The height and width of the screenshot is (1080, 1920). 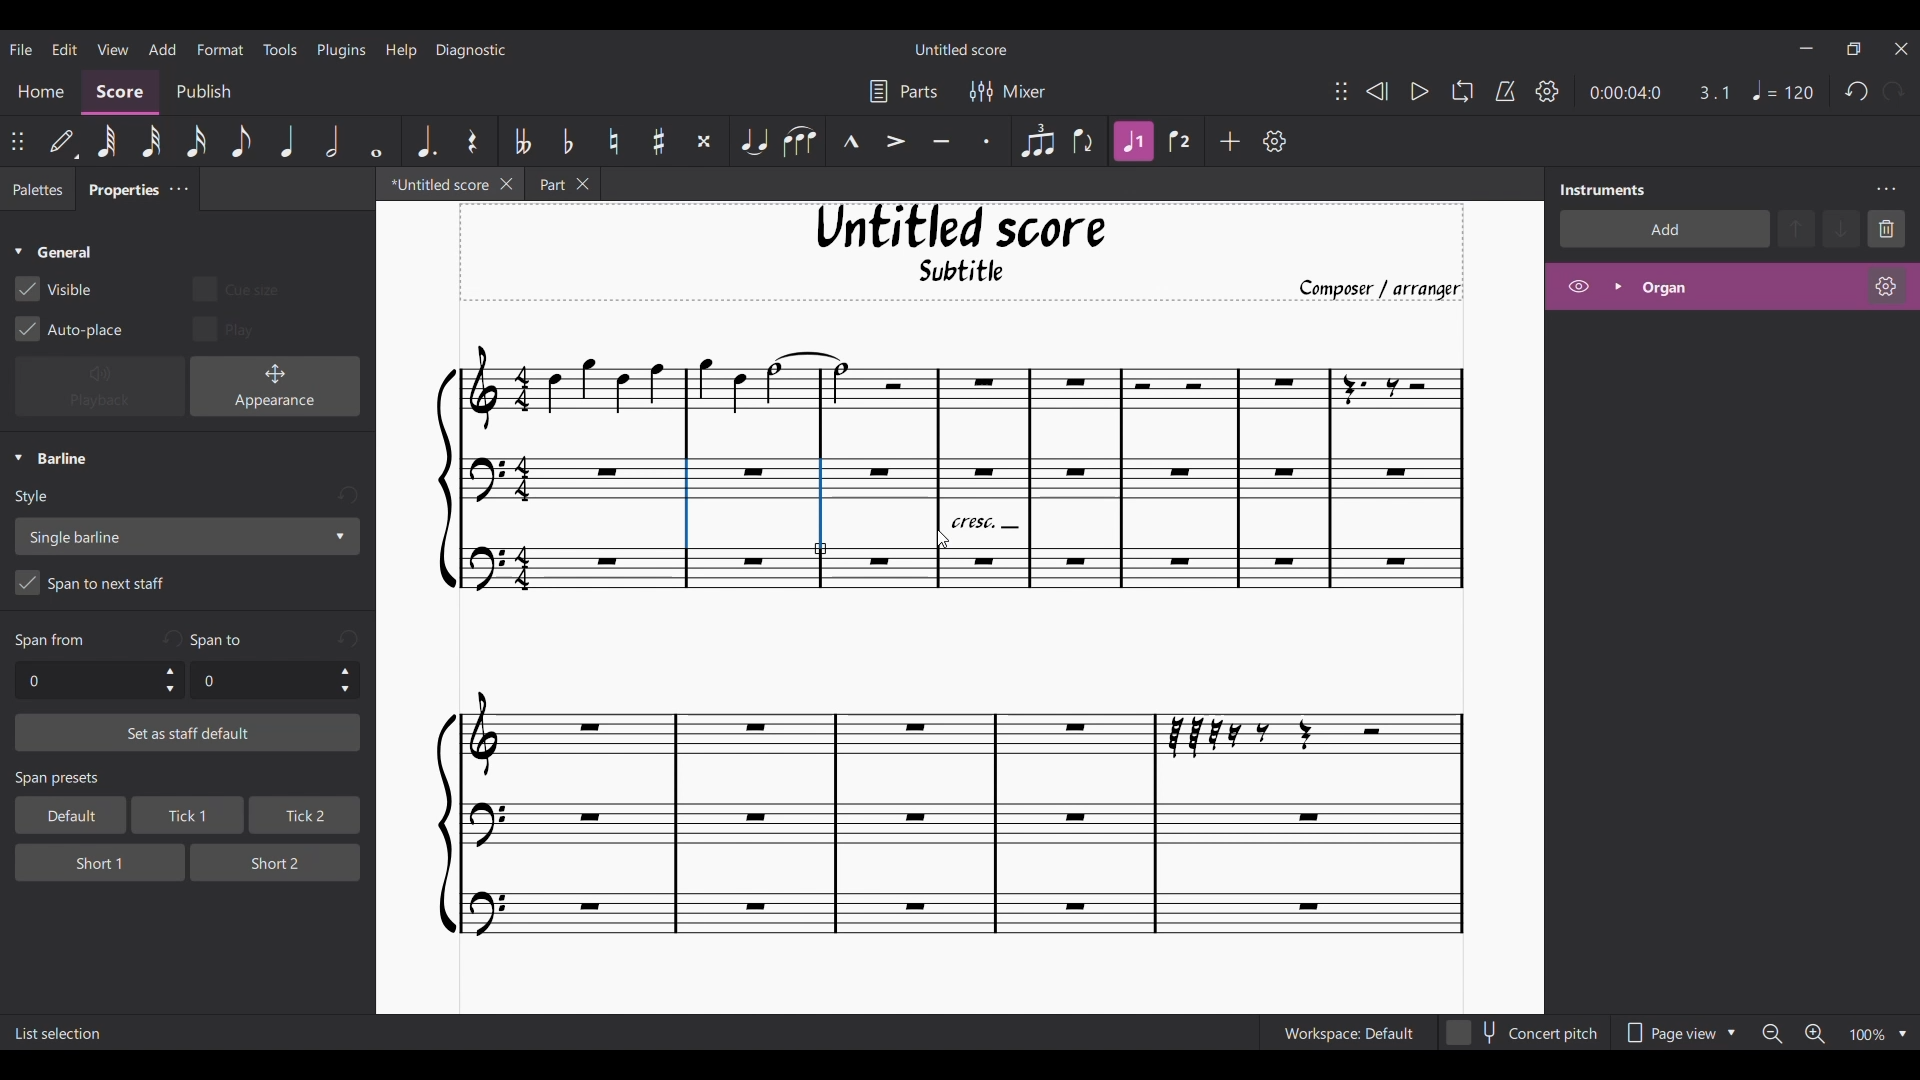 What do you see at coordinates (198, 141) in the screenshot?
I see `16th note` at bounding box center [198, 141].